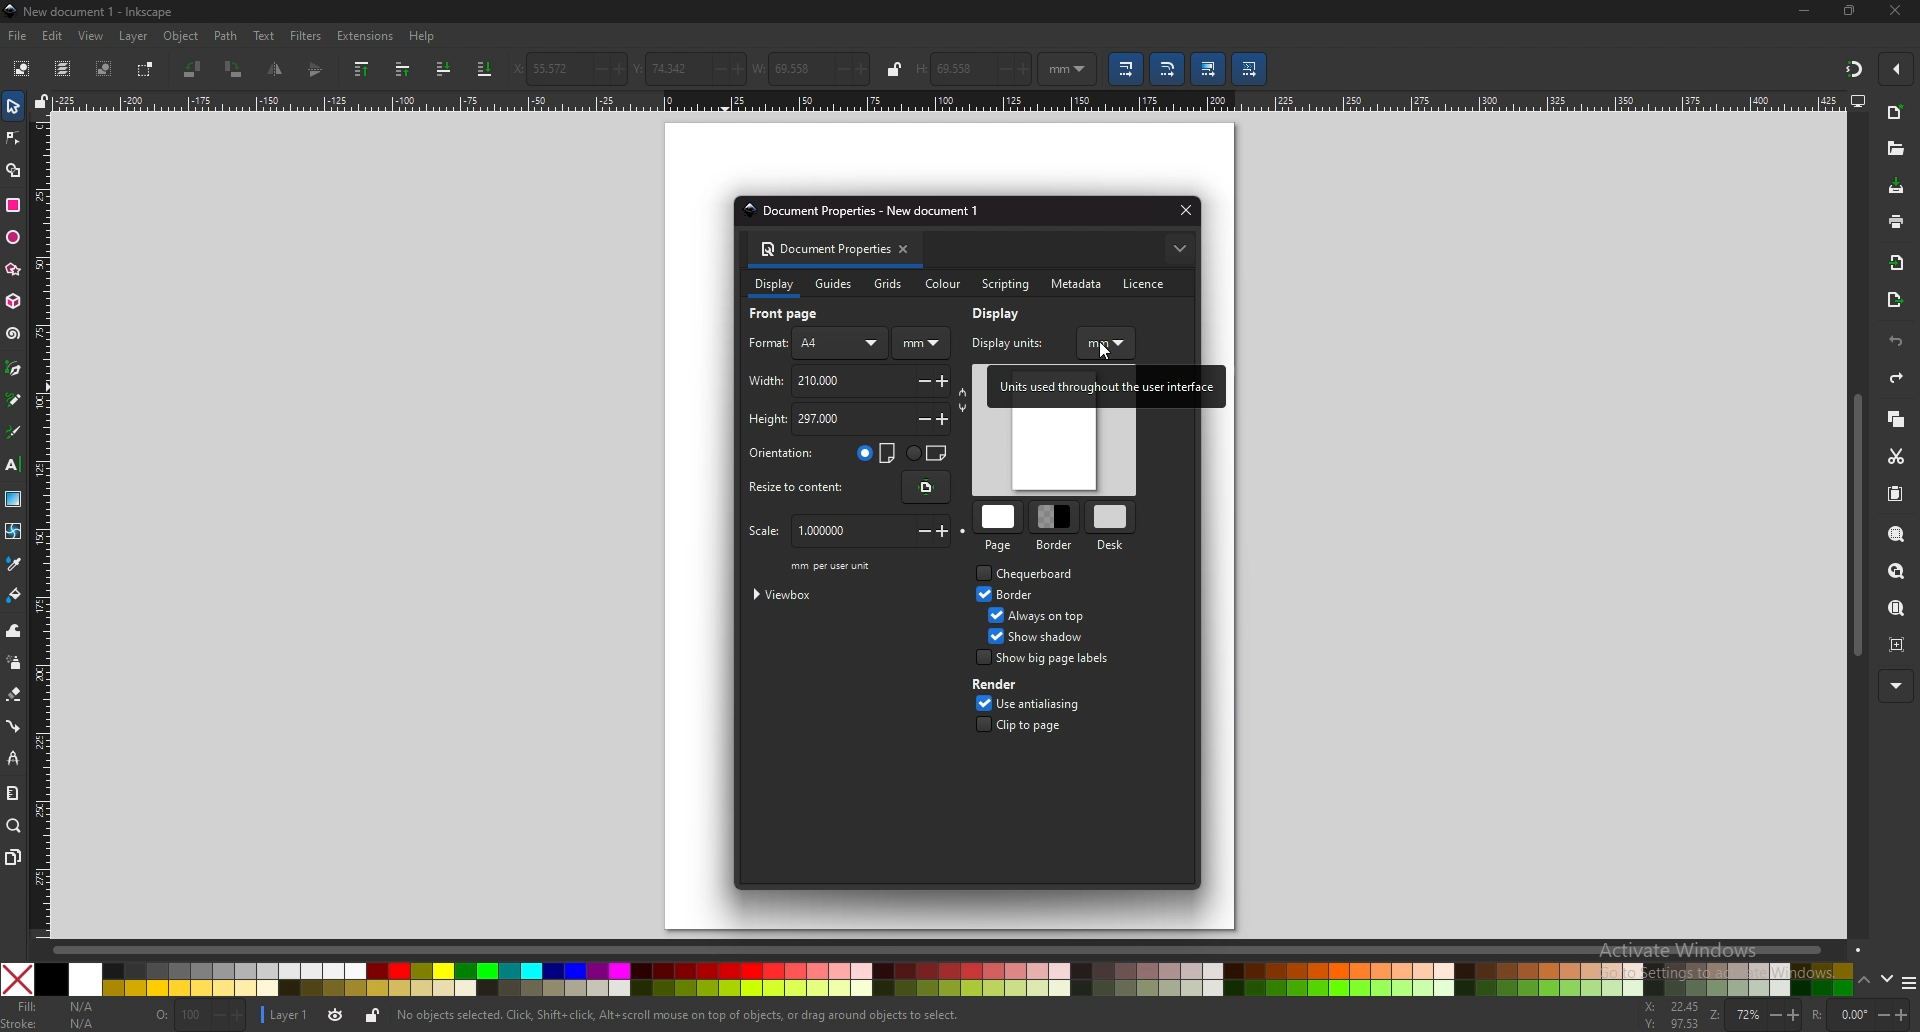  Describe the element at coordinates (104, 68) in the screenshot. I see `deselect selected object` at that location.